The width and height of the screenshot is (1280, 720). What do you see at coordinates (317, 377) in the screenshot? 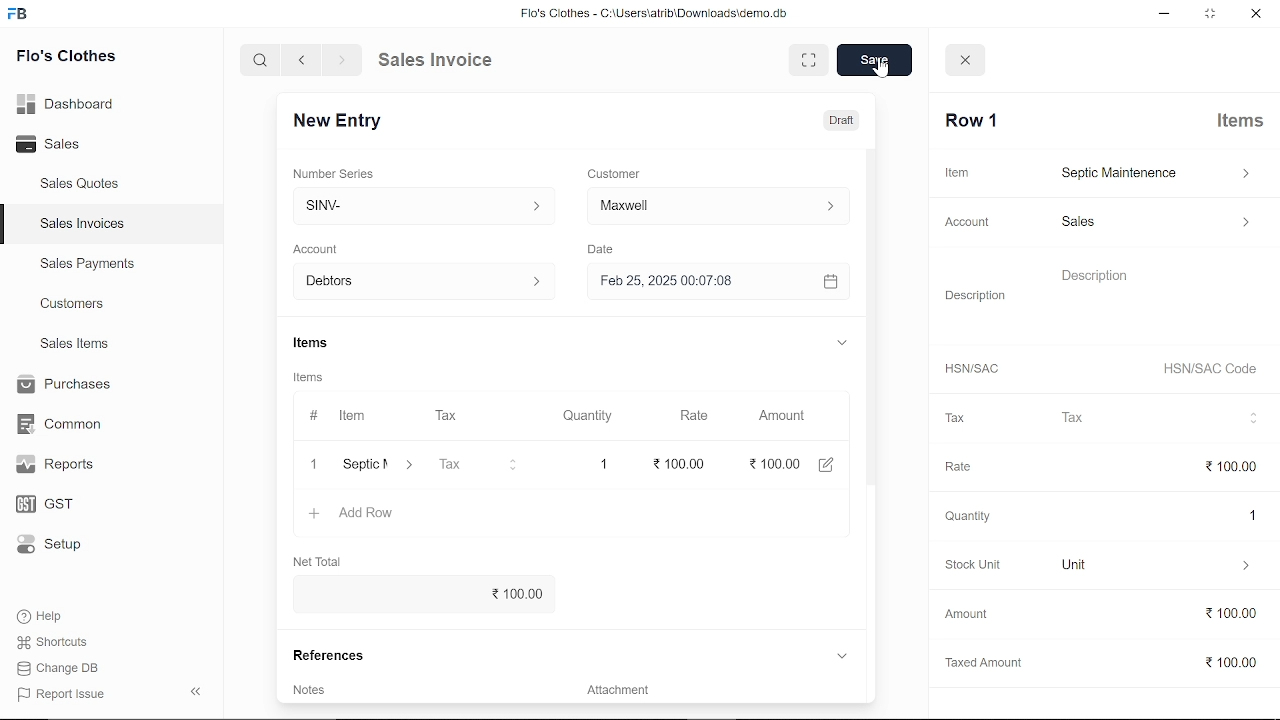
I see `Items` at bounding box center [317, 377].